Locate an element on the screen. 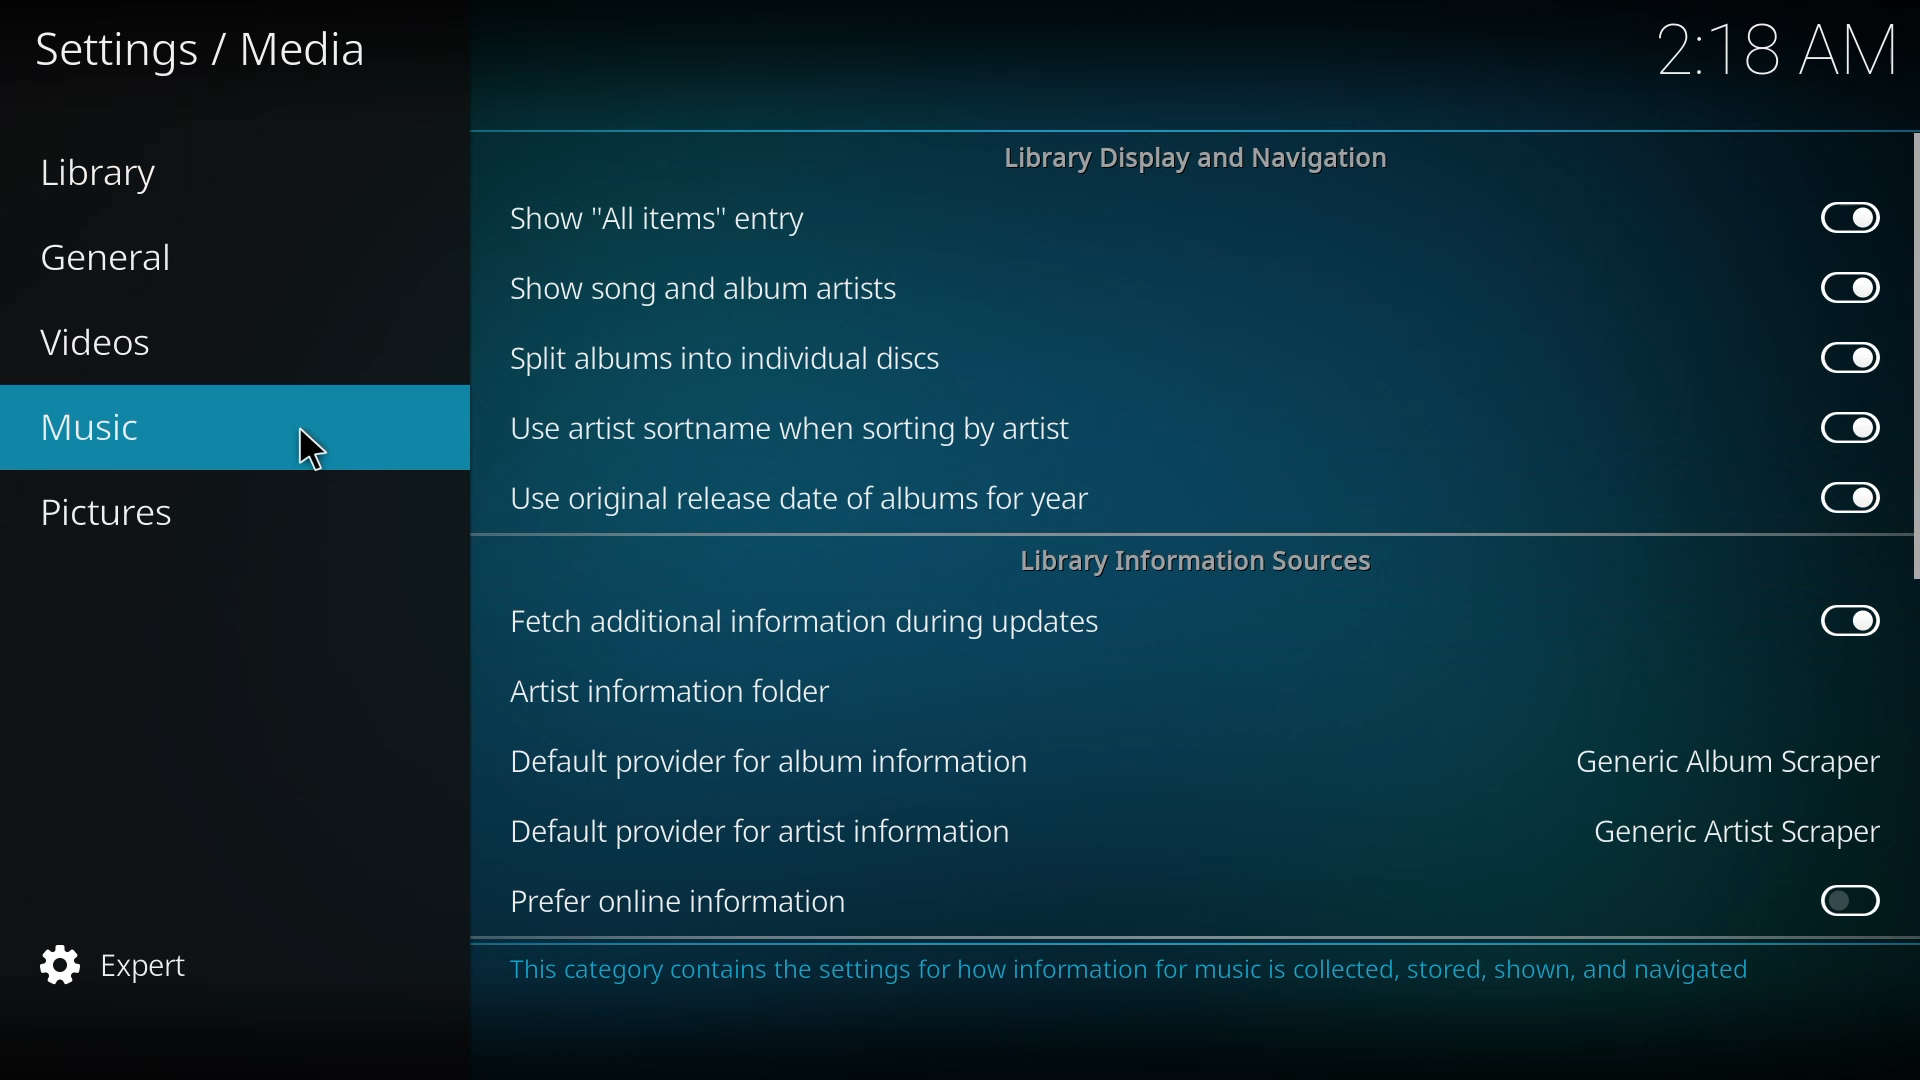  click to enable is located at coordinates (1843, 898).